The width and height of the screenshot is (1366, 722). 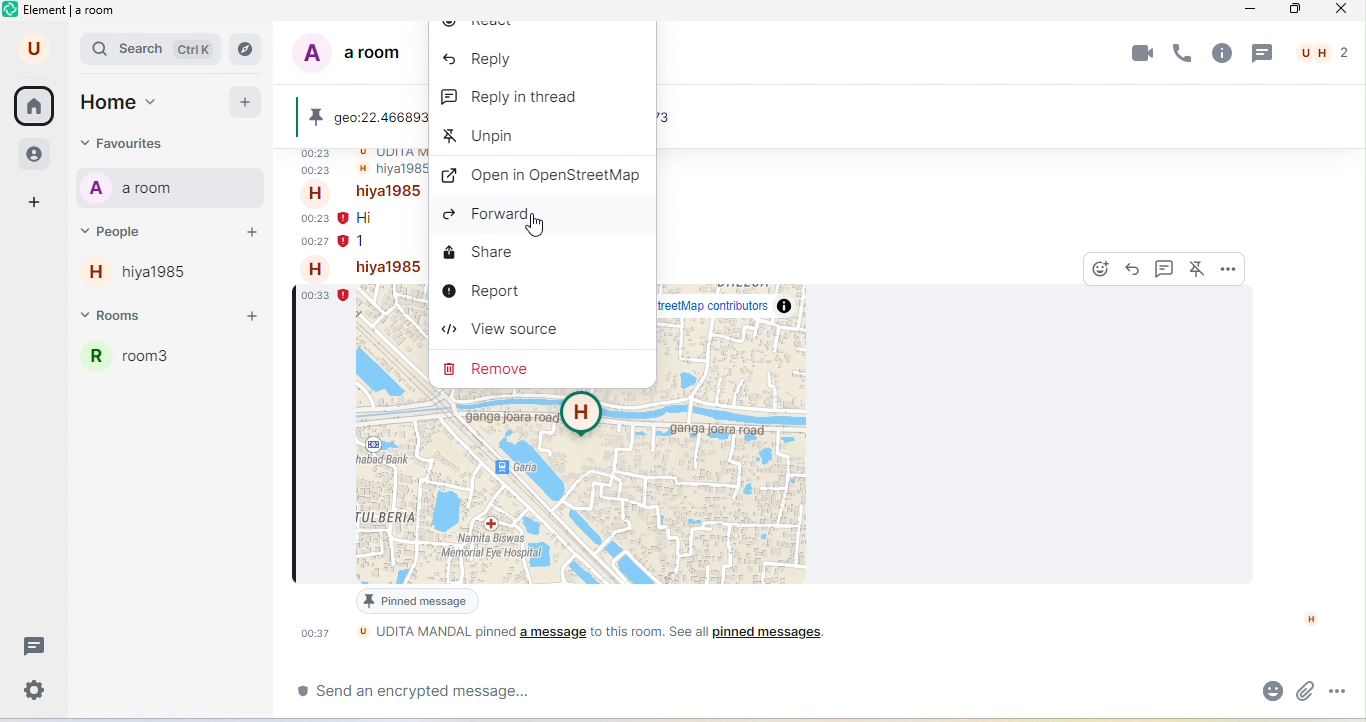 I want to click on settings, so click(x=37, y=690).